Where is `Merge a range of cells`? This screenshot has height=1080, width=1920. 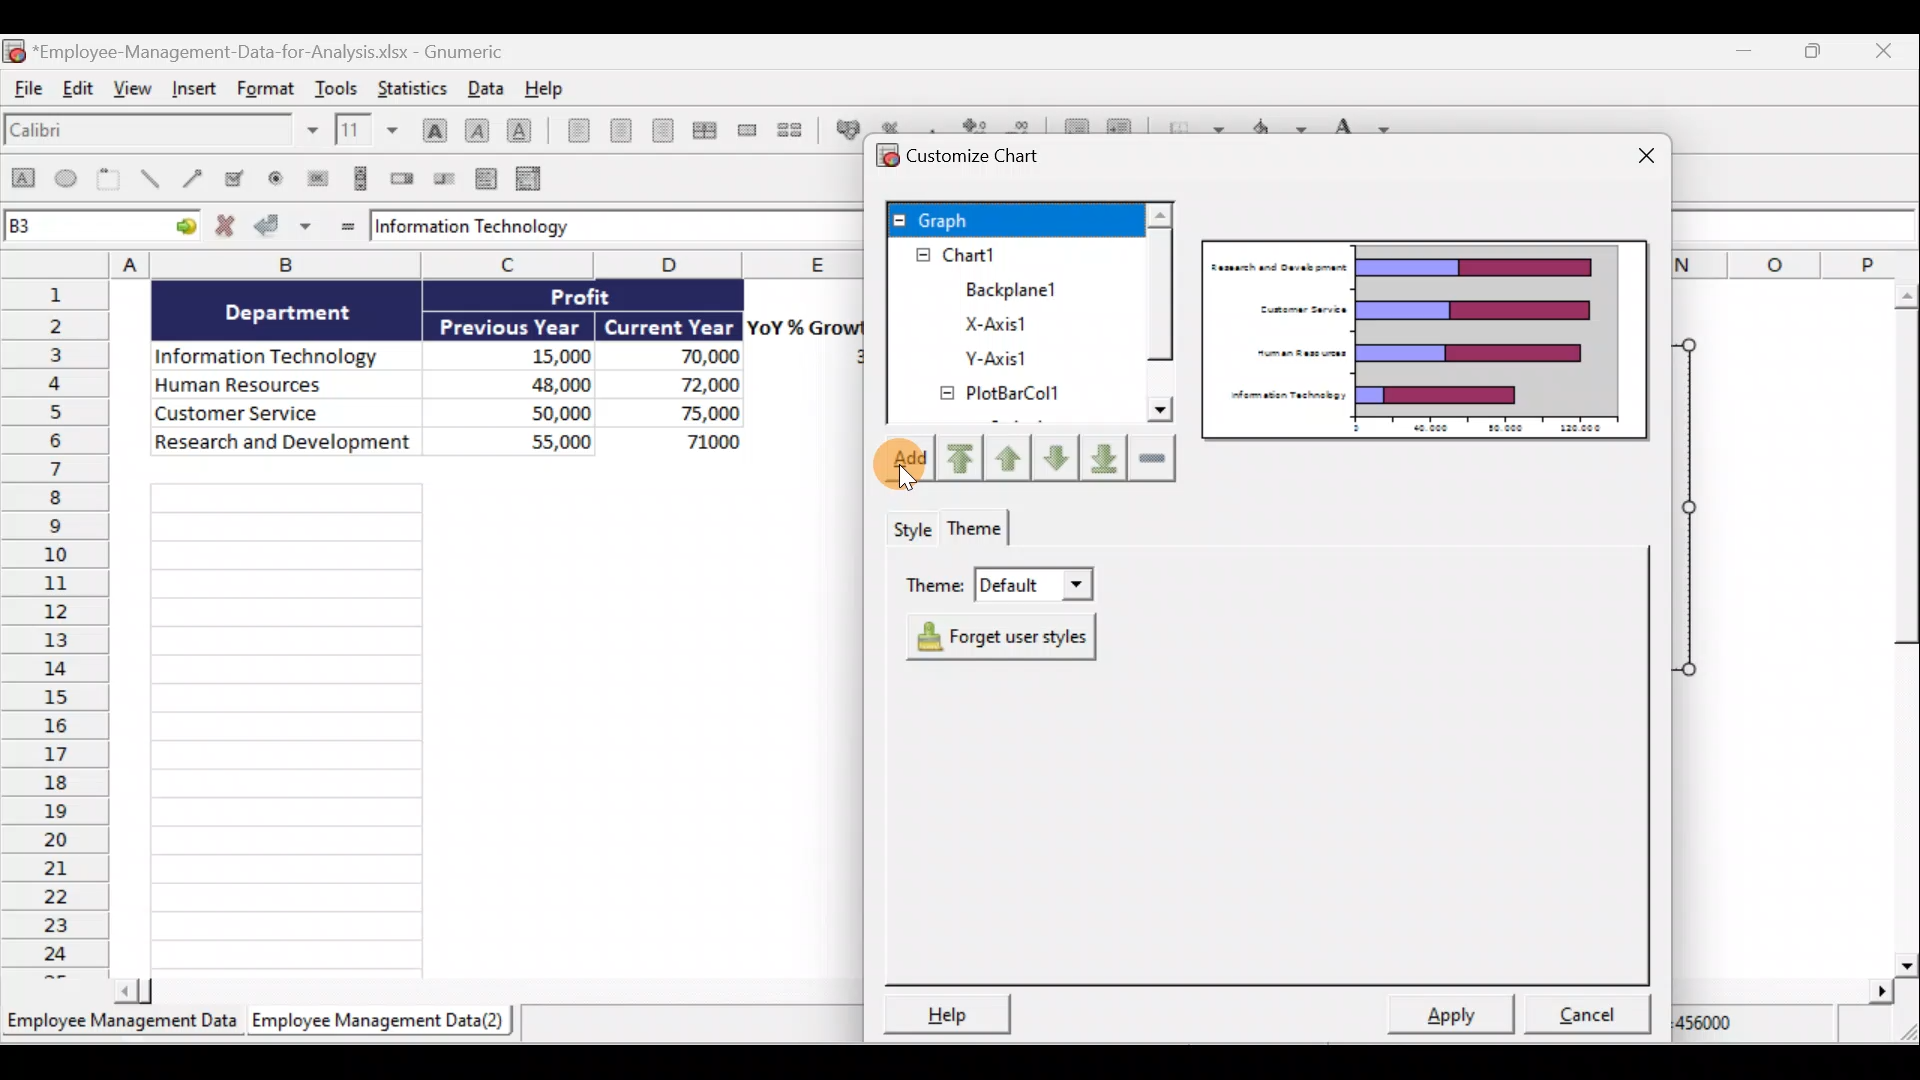
Merge a range of cells is located at coordinates (747, 130).